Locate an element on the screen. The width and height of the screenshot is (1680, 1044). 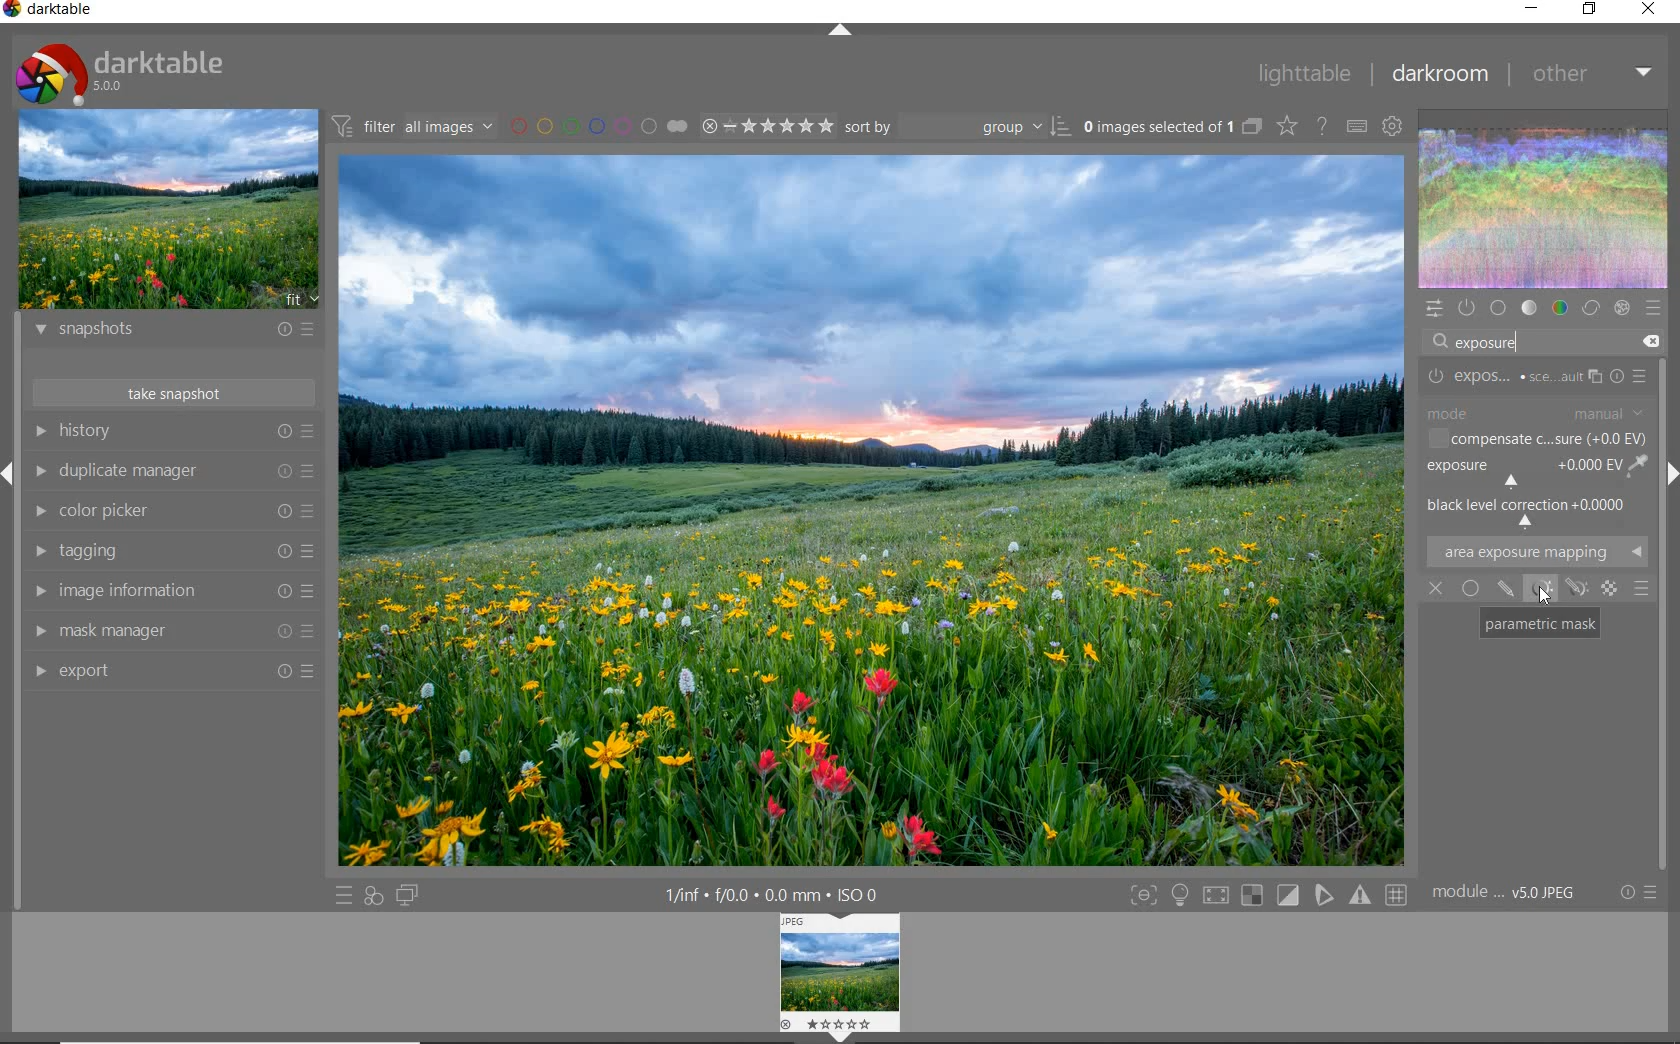
take snapshot is located at coordinates (175, 393).